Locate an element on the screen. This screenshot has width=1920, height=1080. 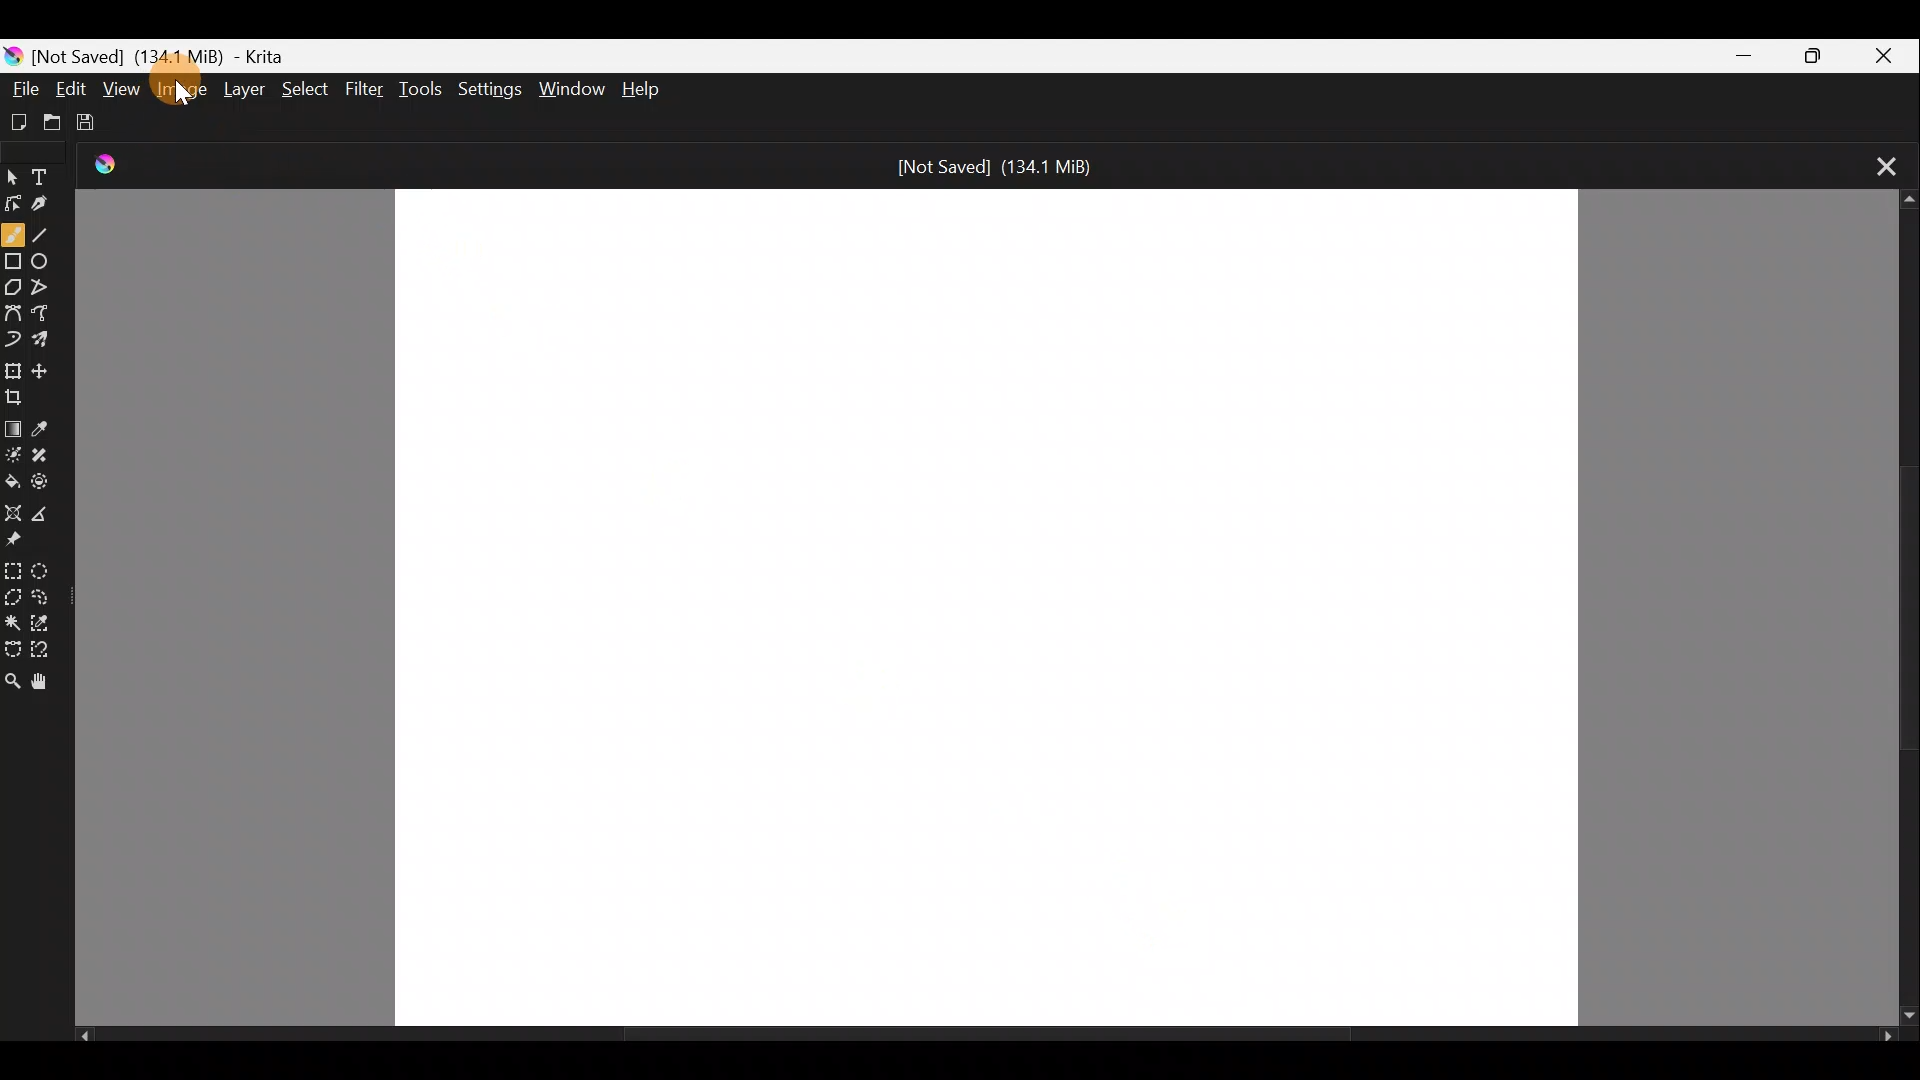
Select is located at coordinates (306, 89).